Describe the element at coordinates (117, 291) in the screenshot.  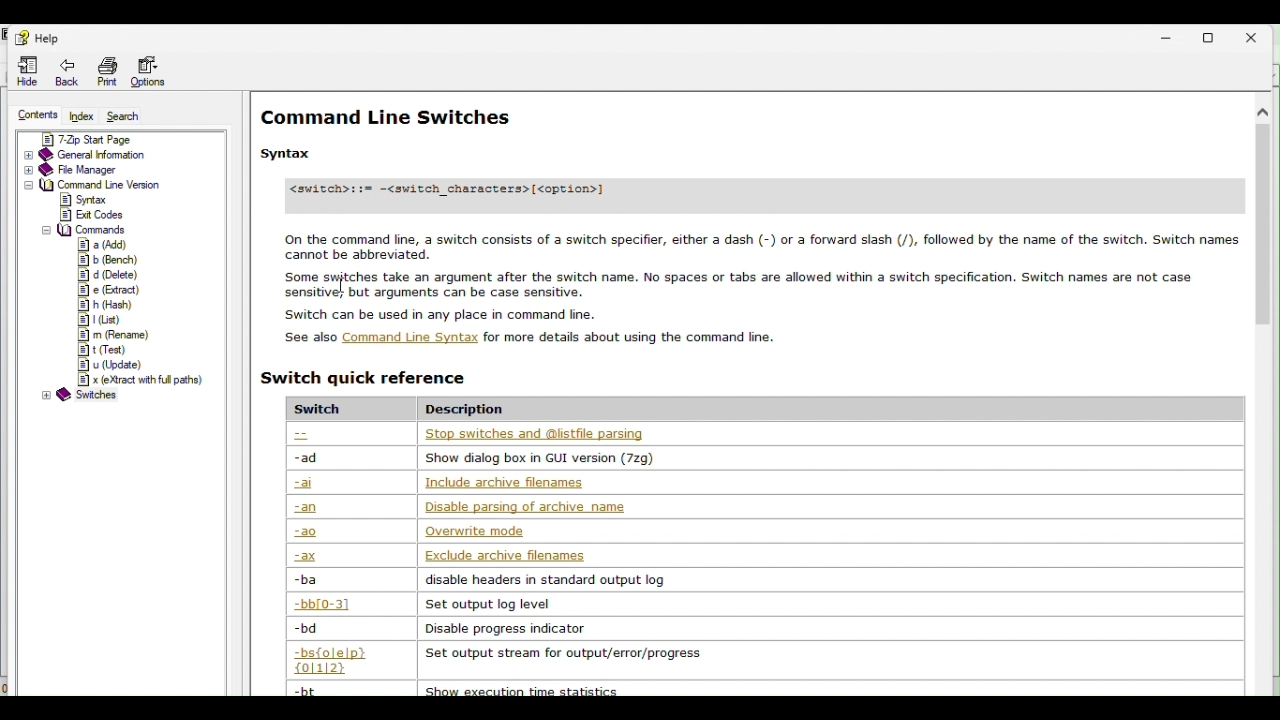
I see `e` at that location.